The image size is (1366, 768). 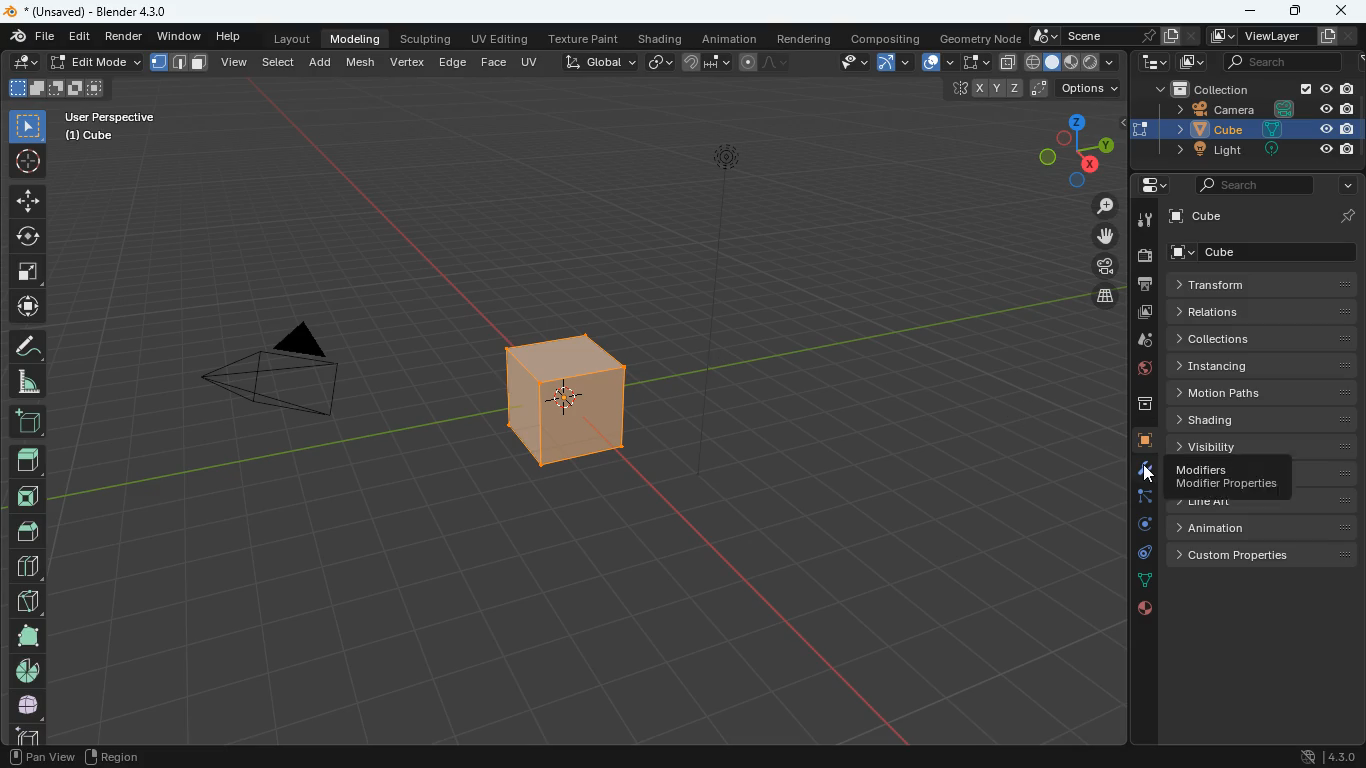 I want to click on file, so click(x=28, y=37).